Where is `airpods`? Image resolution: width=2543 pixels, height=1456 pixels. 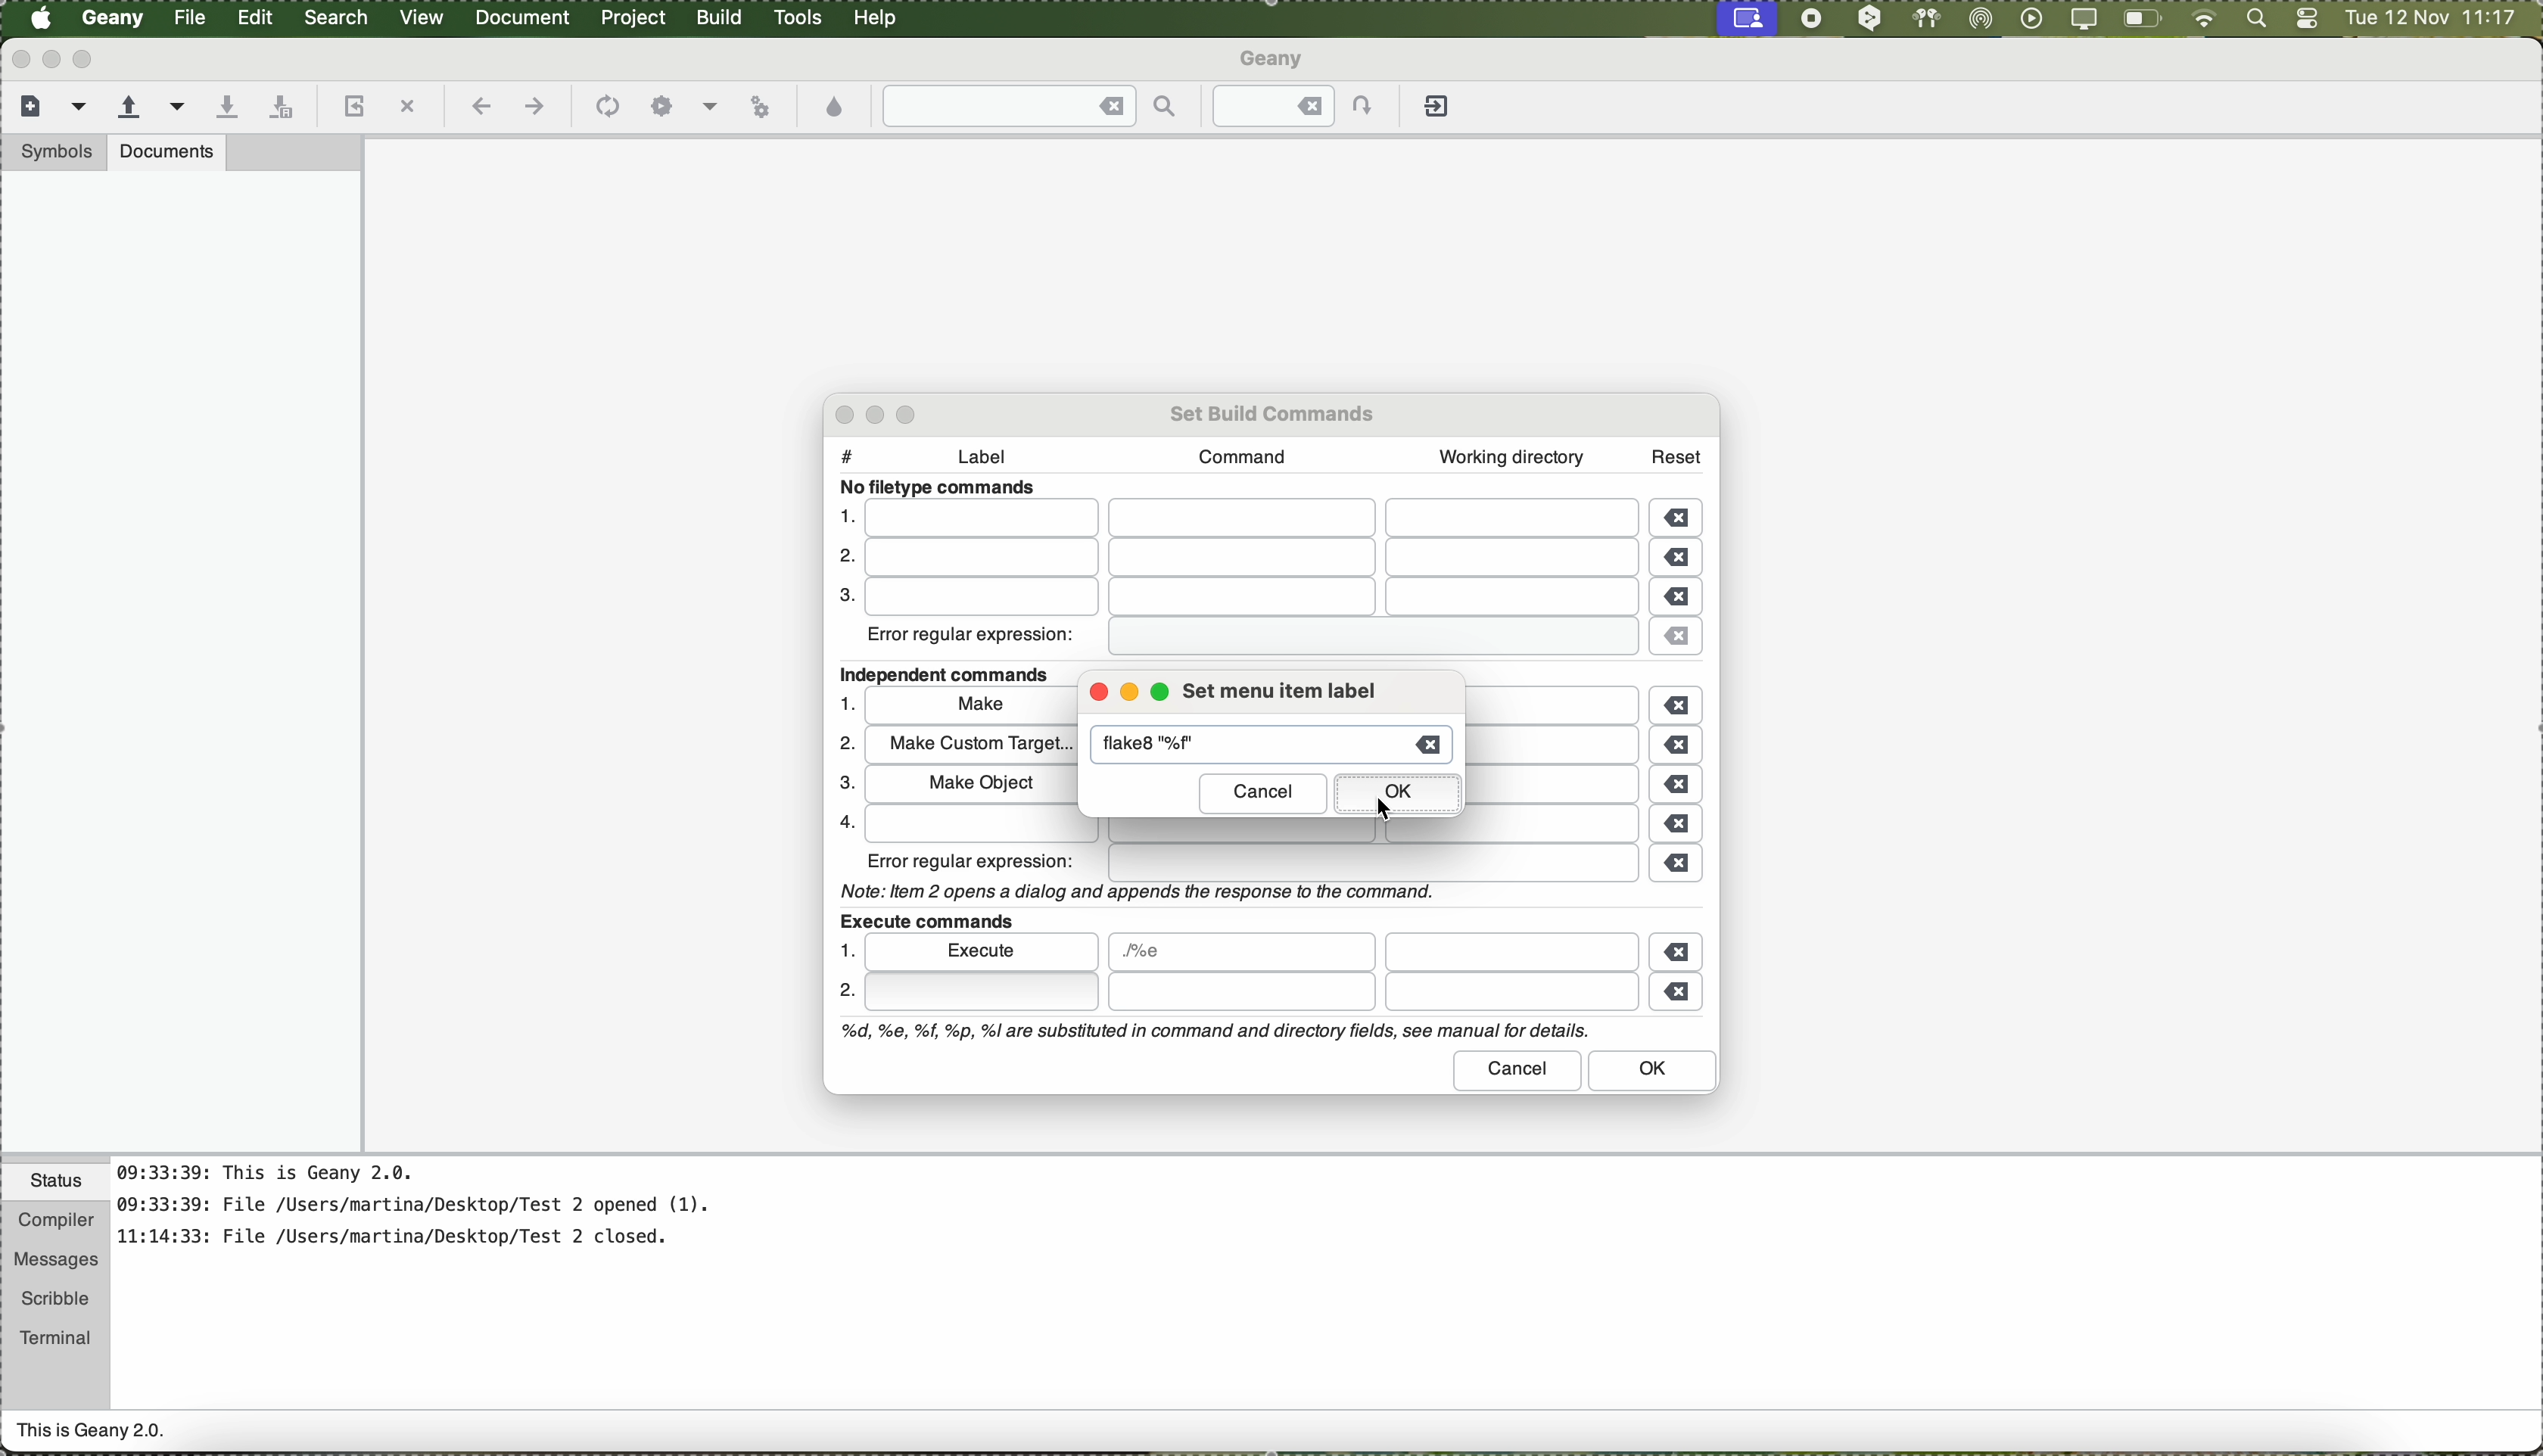
airpods is located at coordinates (1924, 18).